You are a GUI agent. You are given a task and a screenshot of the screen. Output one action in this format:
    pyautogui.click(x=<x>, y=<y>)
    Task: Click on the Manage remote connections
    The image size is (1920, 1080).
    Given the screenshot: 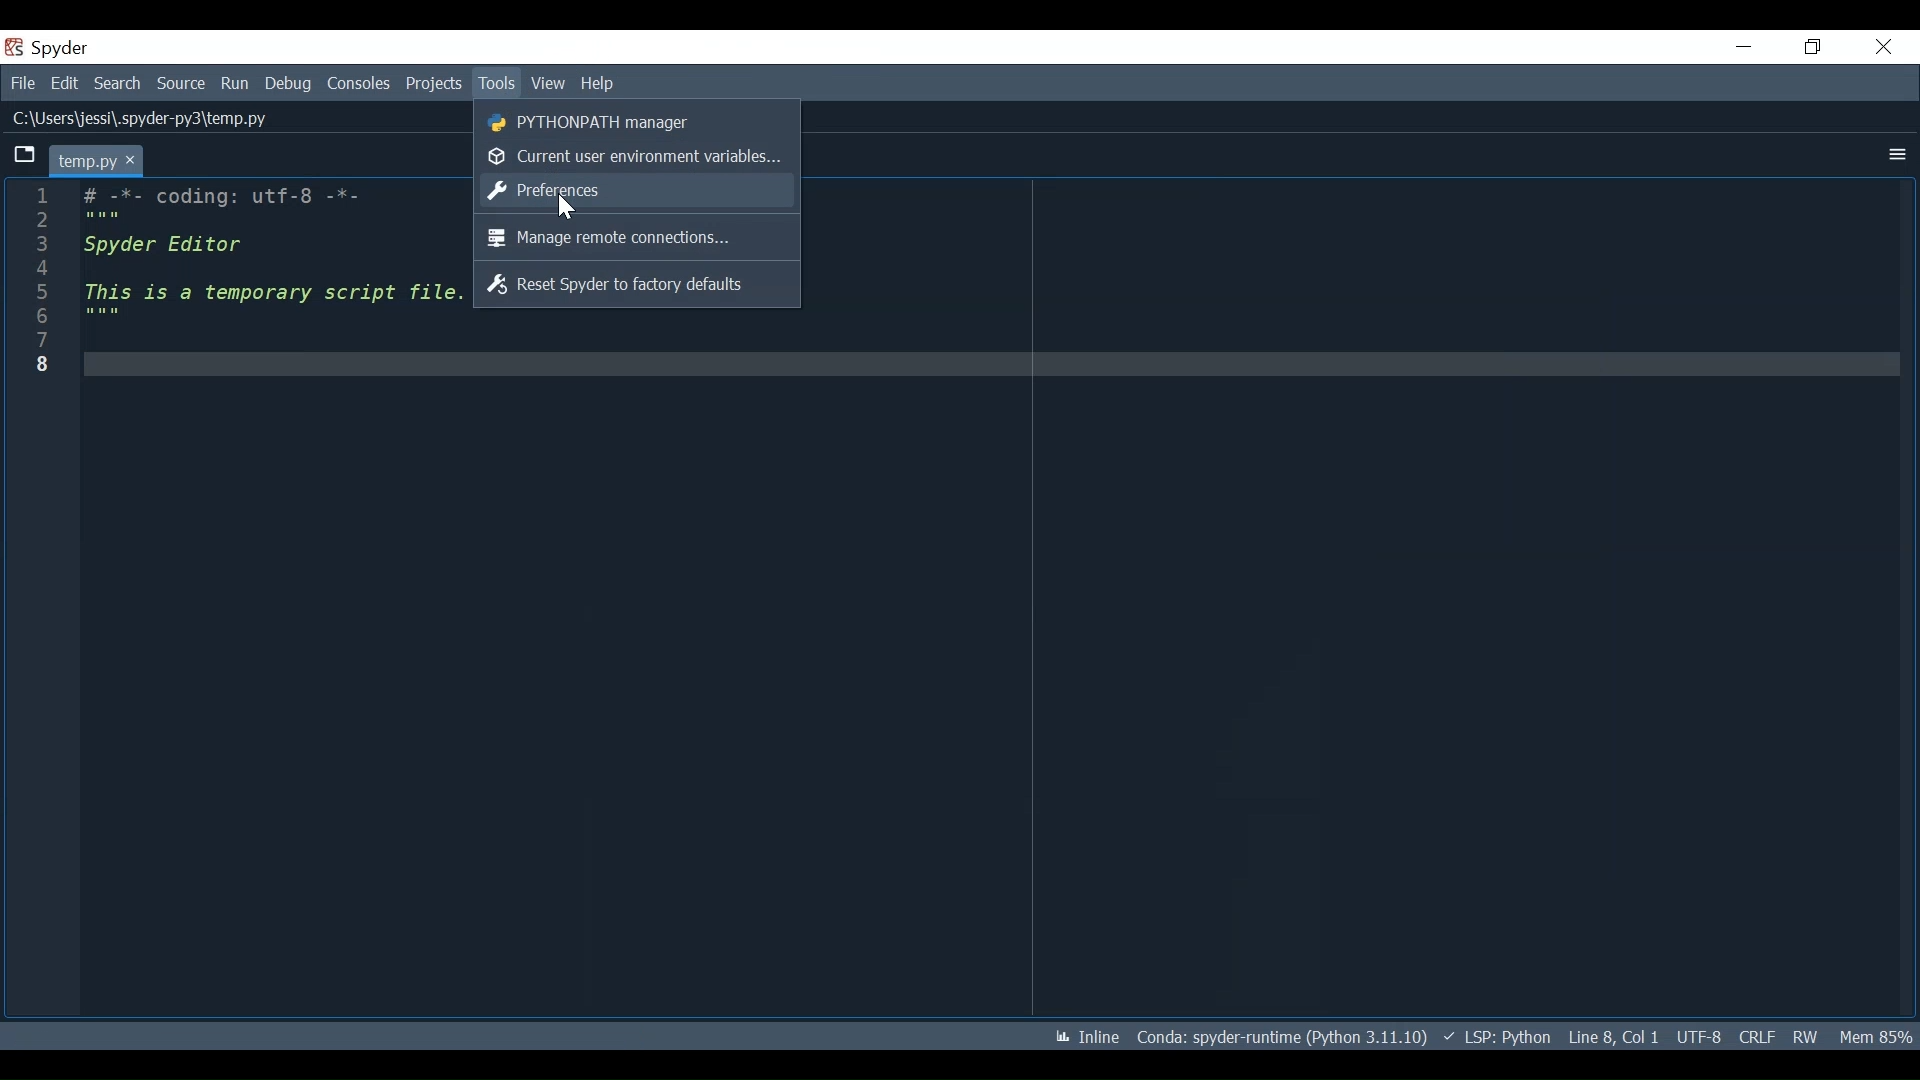 What is the action you would take?
    pyautogui.click(x=638, y=238)
    